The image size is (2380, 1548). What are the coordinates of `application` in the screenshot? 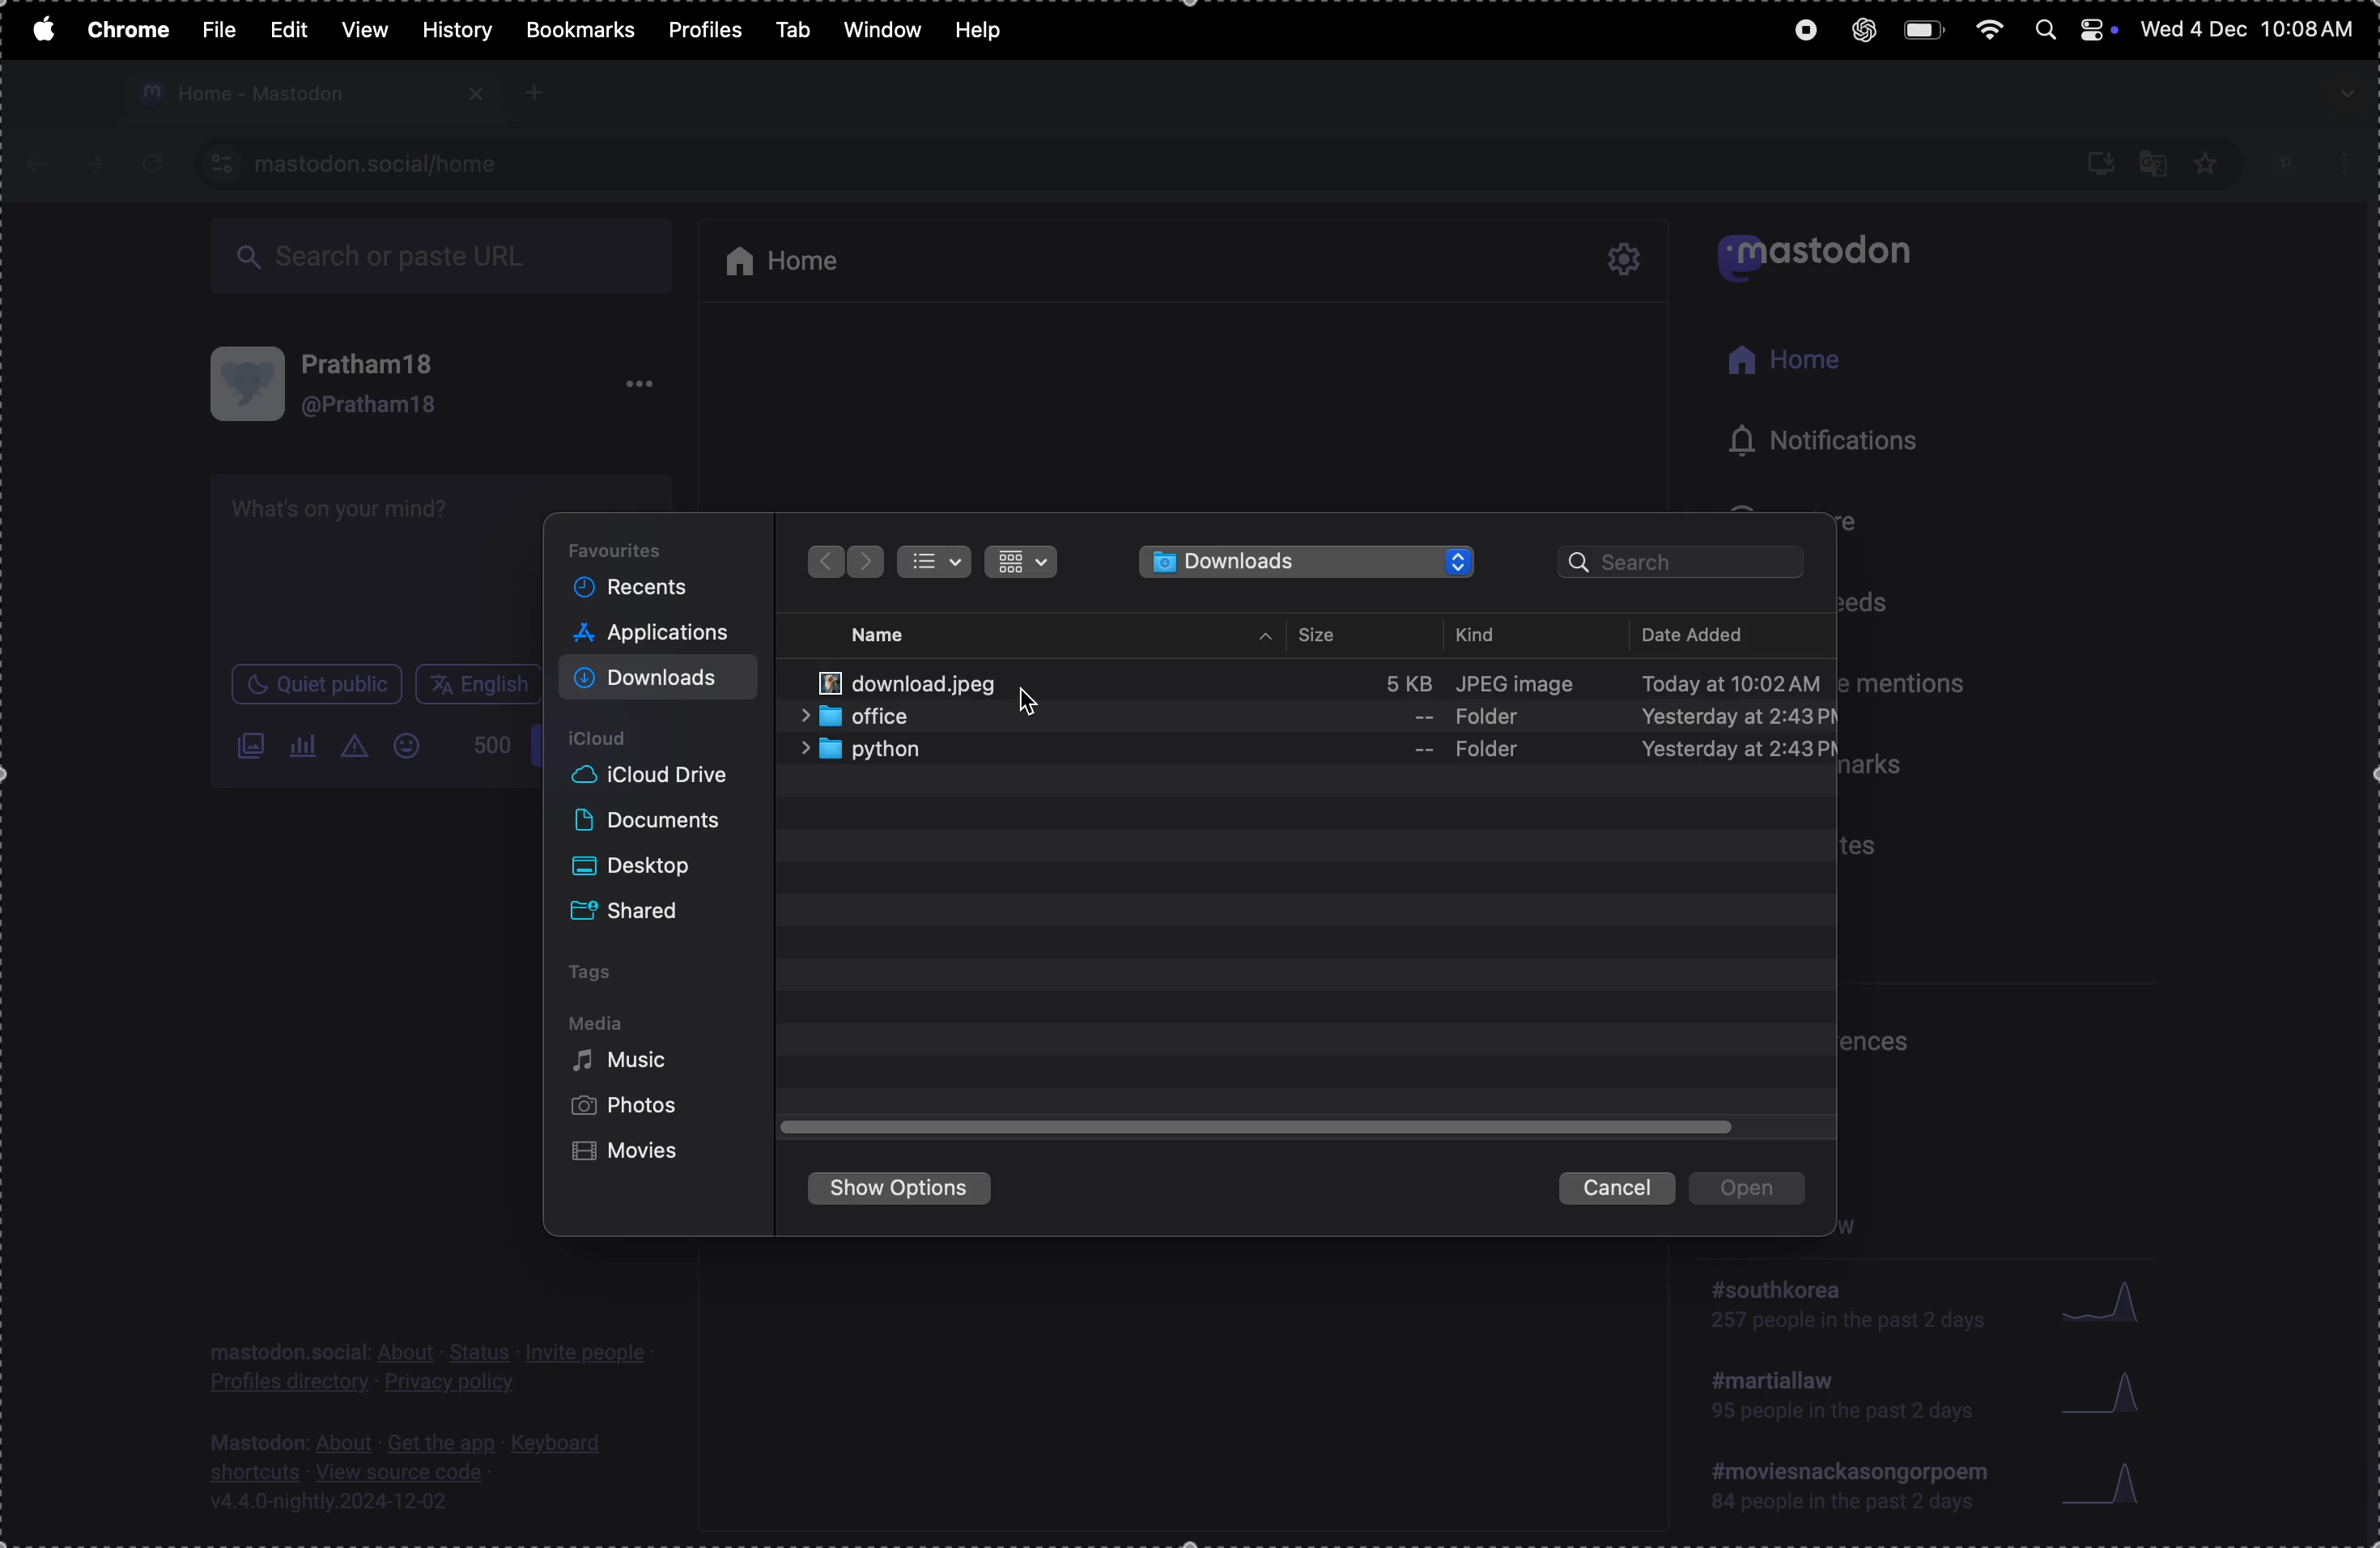 It's located at (661, 636).